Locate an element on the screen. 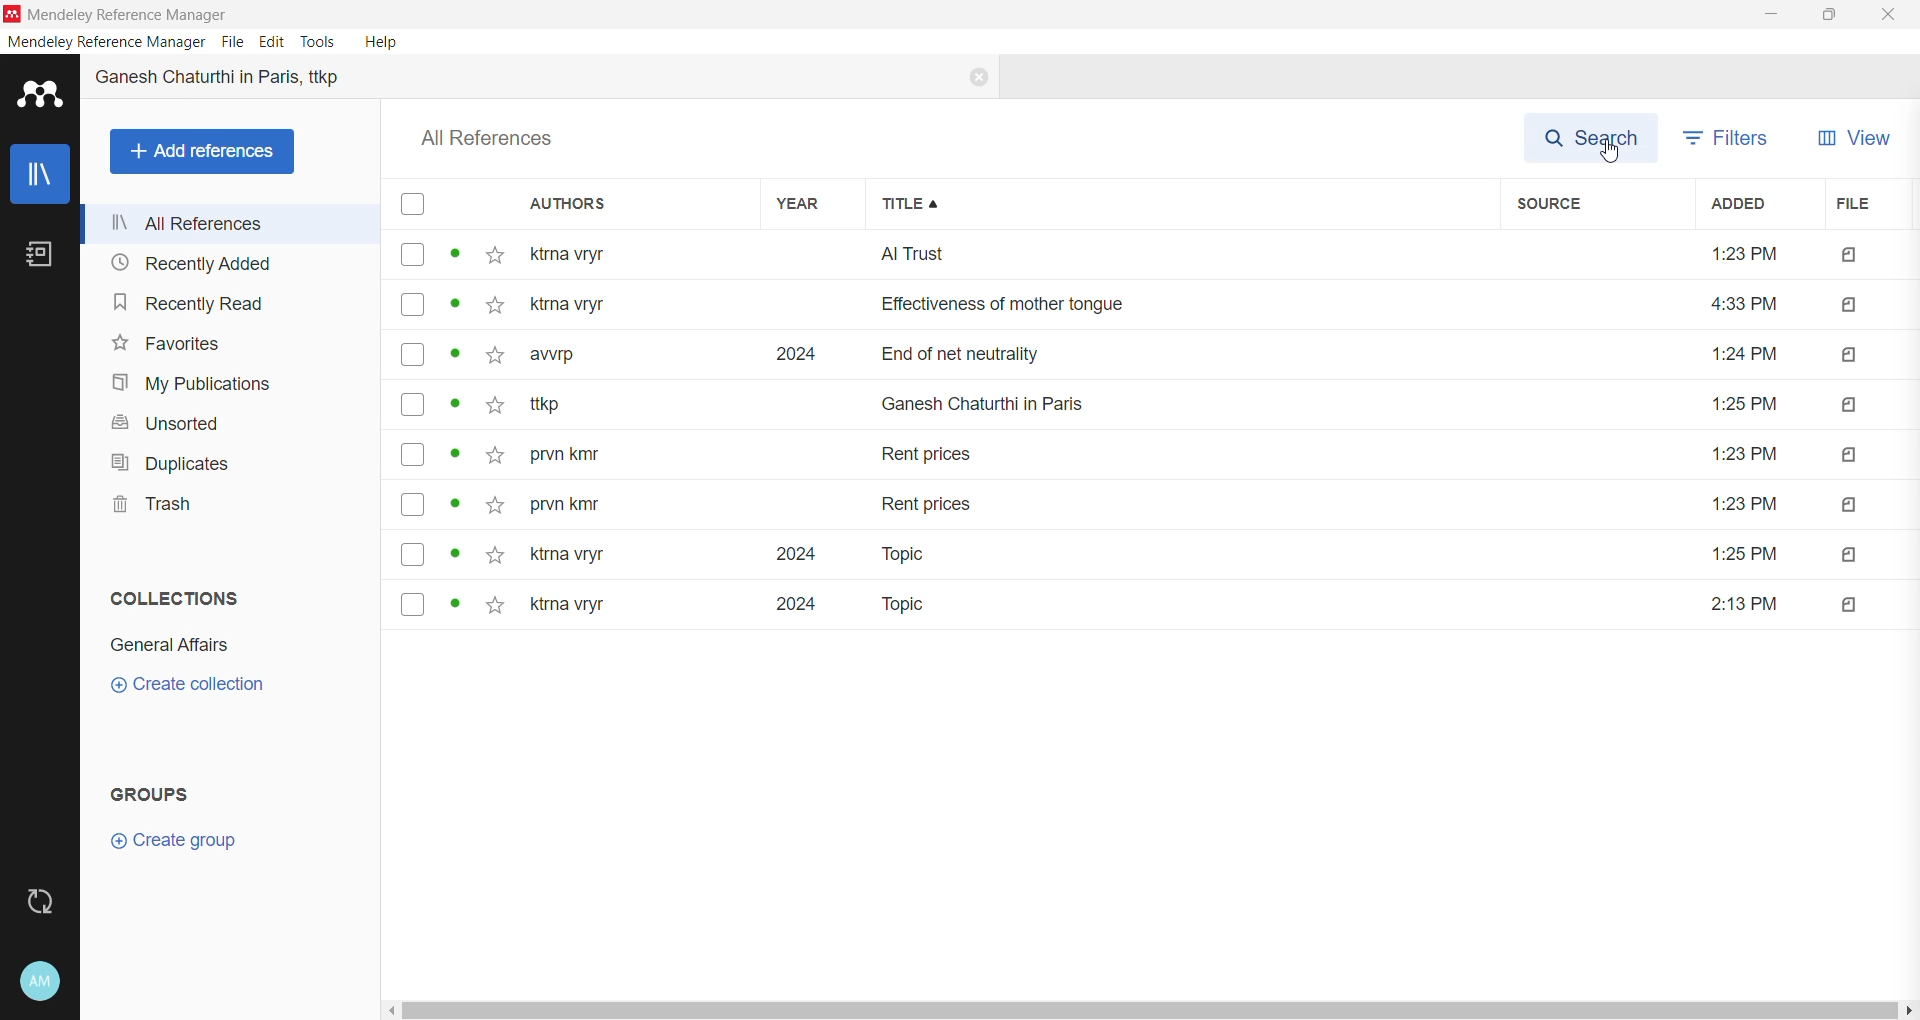 The image size is (1920, 1020). file type is located at coordinates (1847, 357).